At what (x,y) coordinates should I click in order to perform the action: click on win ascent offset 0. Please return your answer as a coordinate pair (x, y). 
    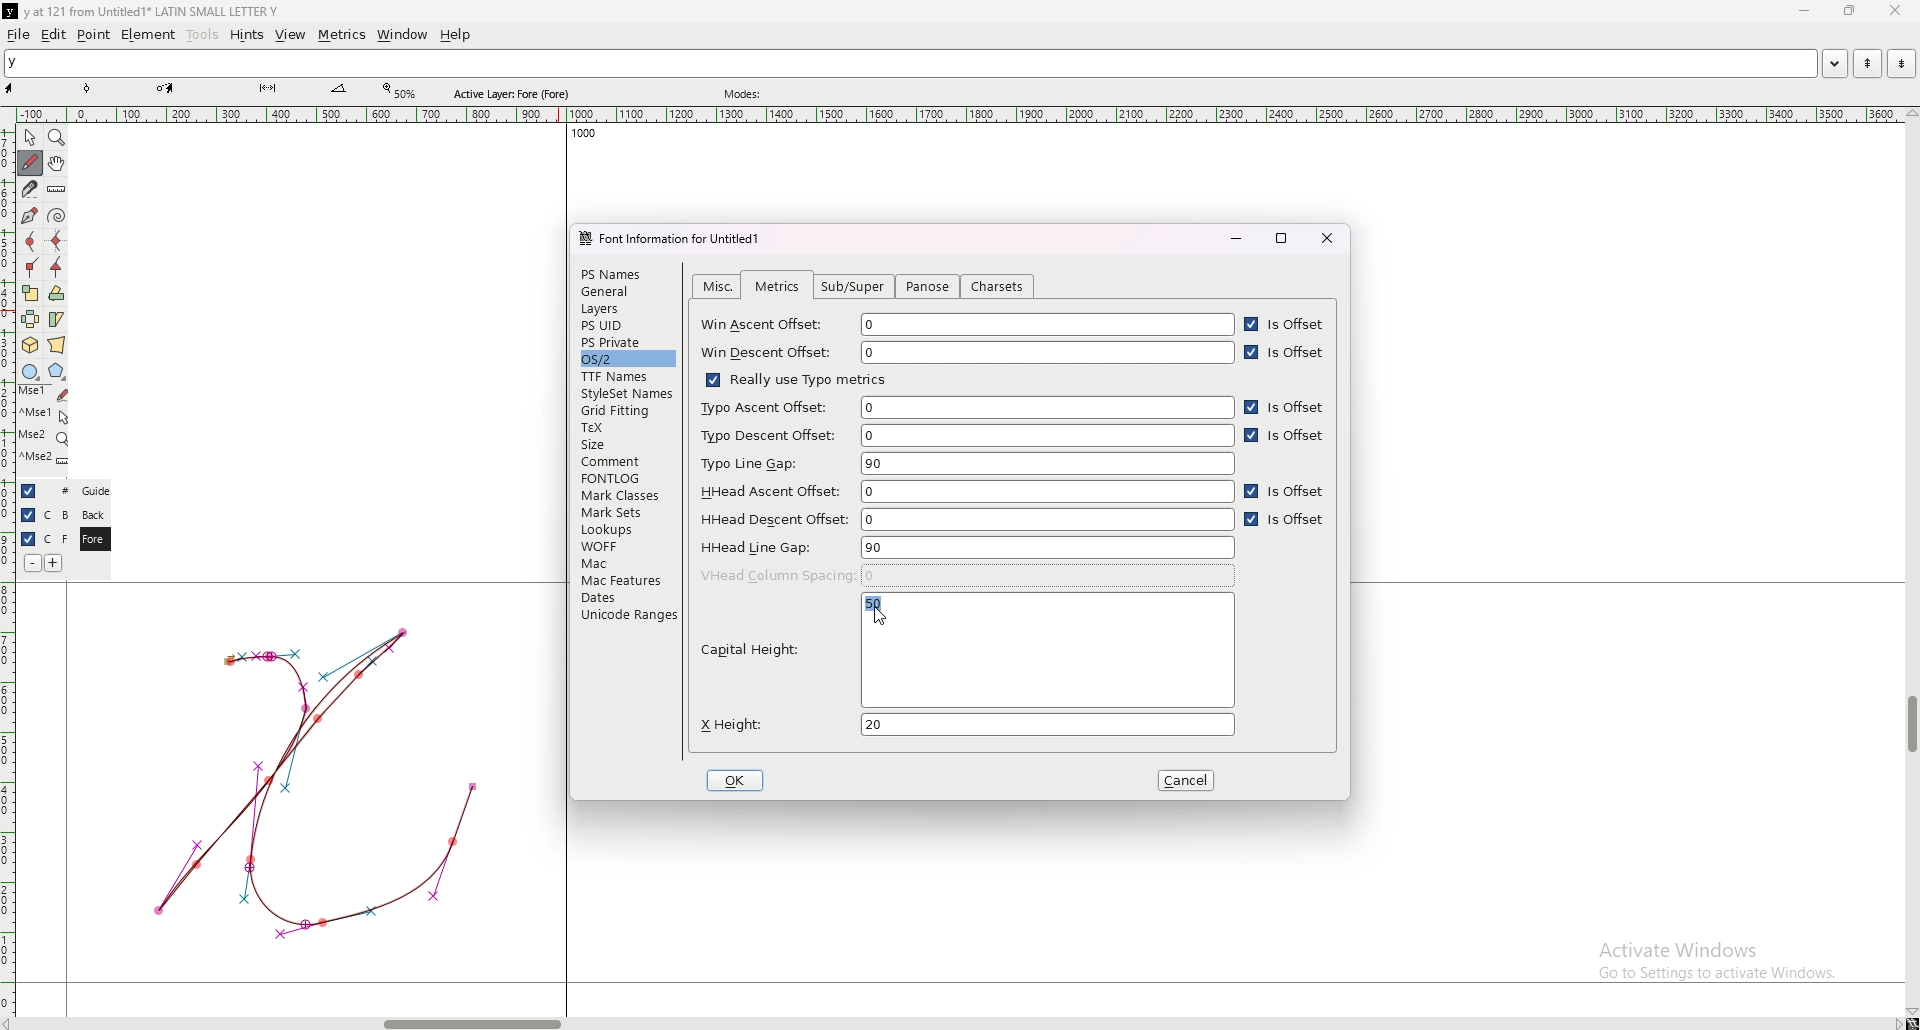
    Looking at the image, I should click on (968, 325).